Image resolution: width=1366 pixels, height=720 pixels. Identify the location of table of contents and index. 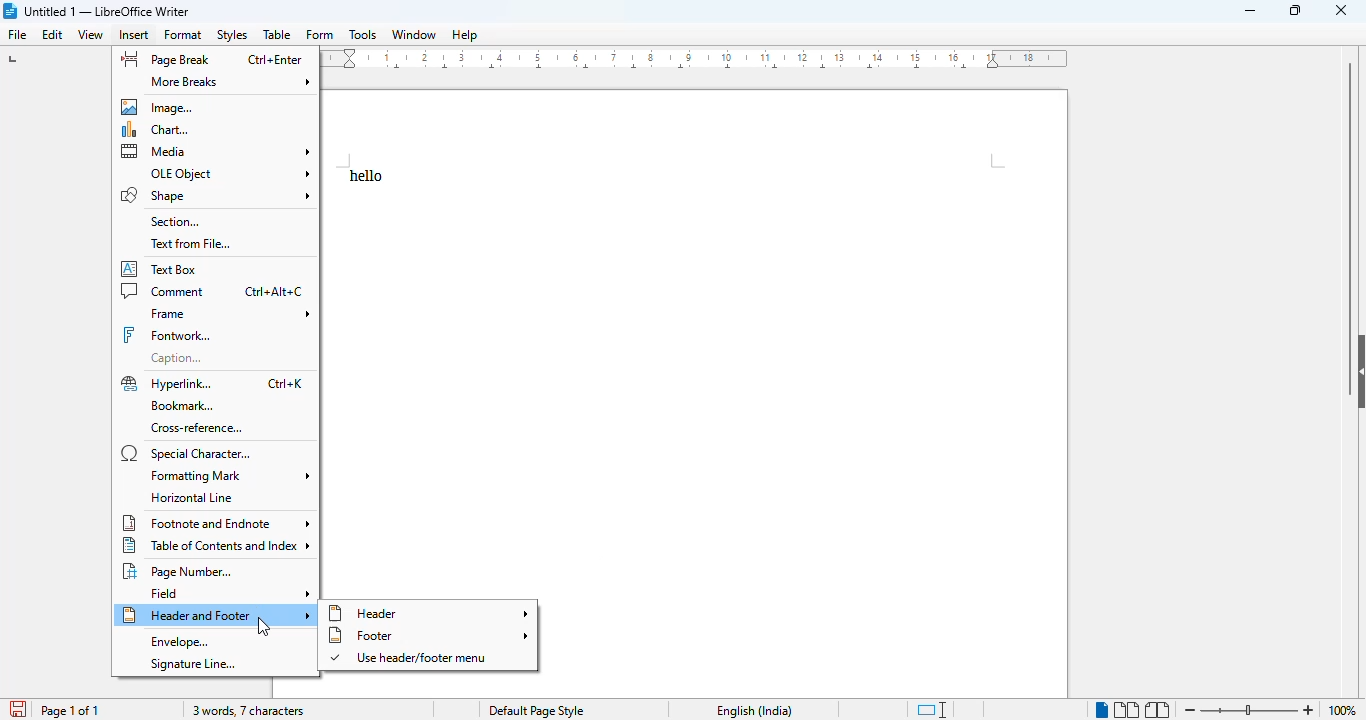
(215, 546).